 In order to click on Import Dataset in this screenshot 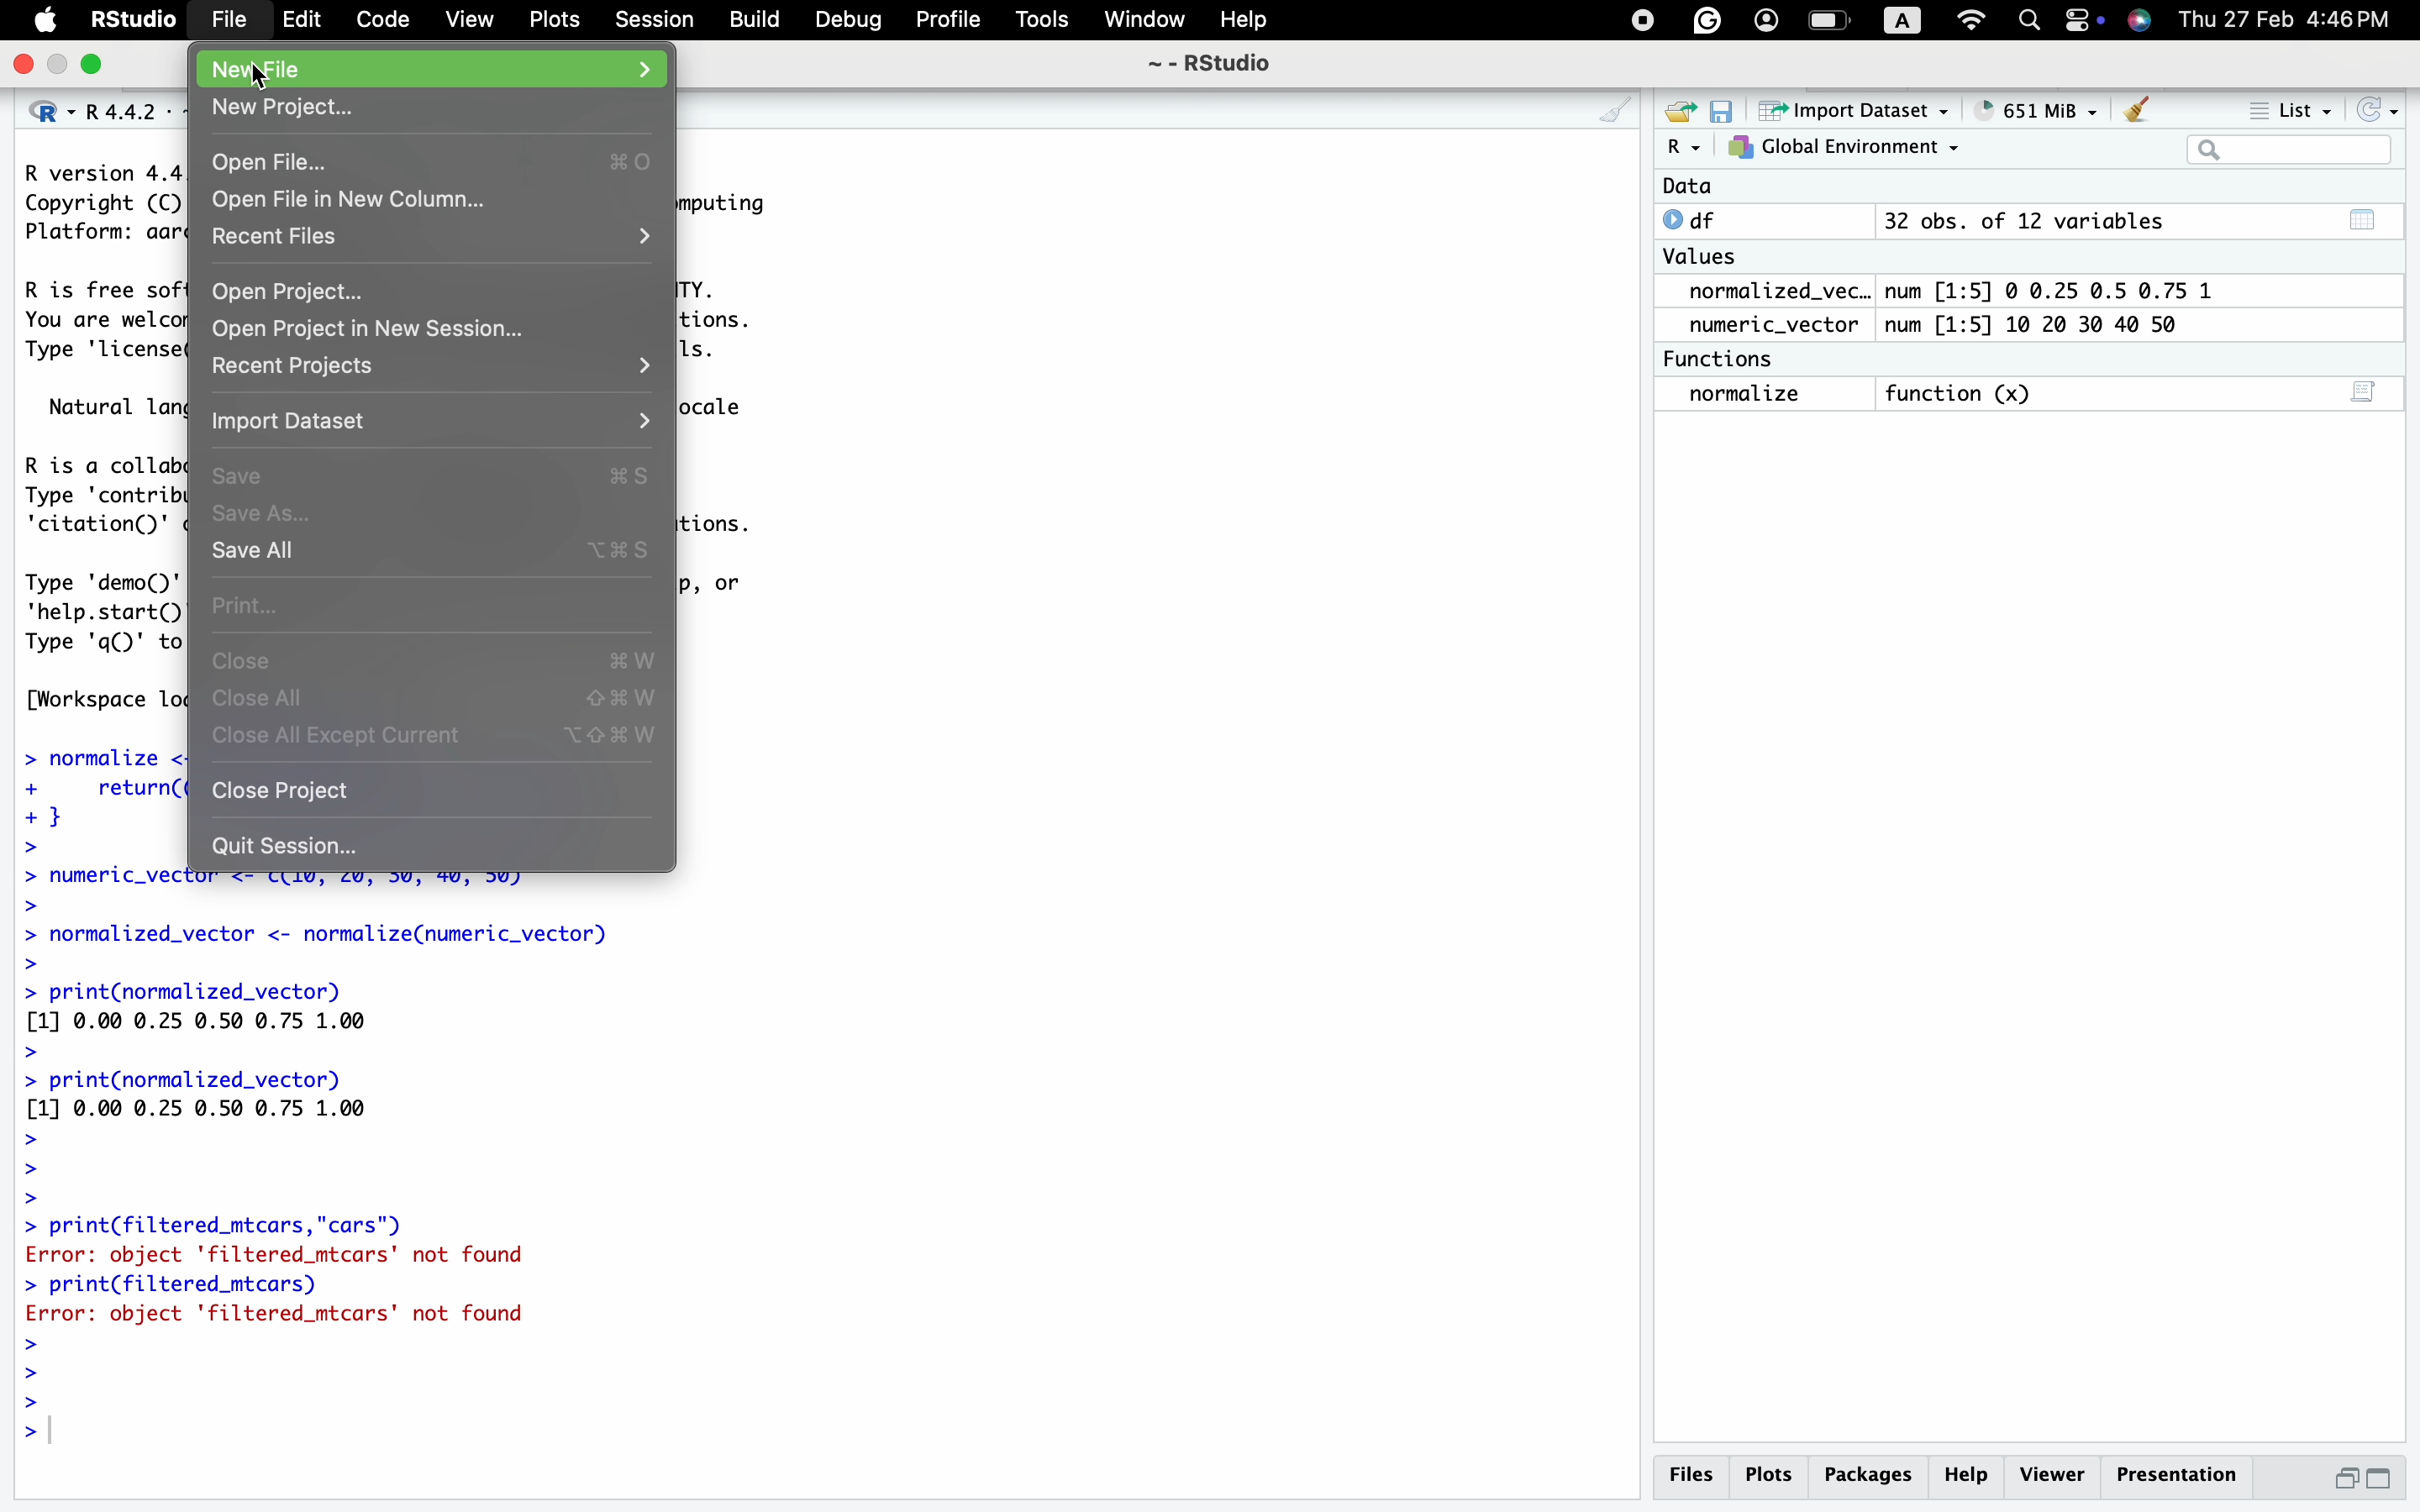, I will do `click(426, 423)`.